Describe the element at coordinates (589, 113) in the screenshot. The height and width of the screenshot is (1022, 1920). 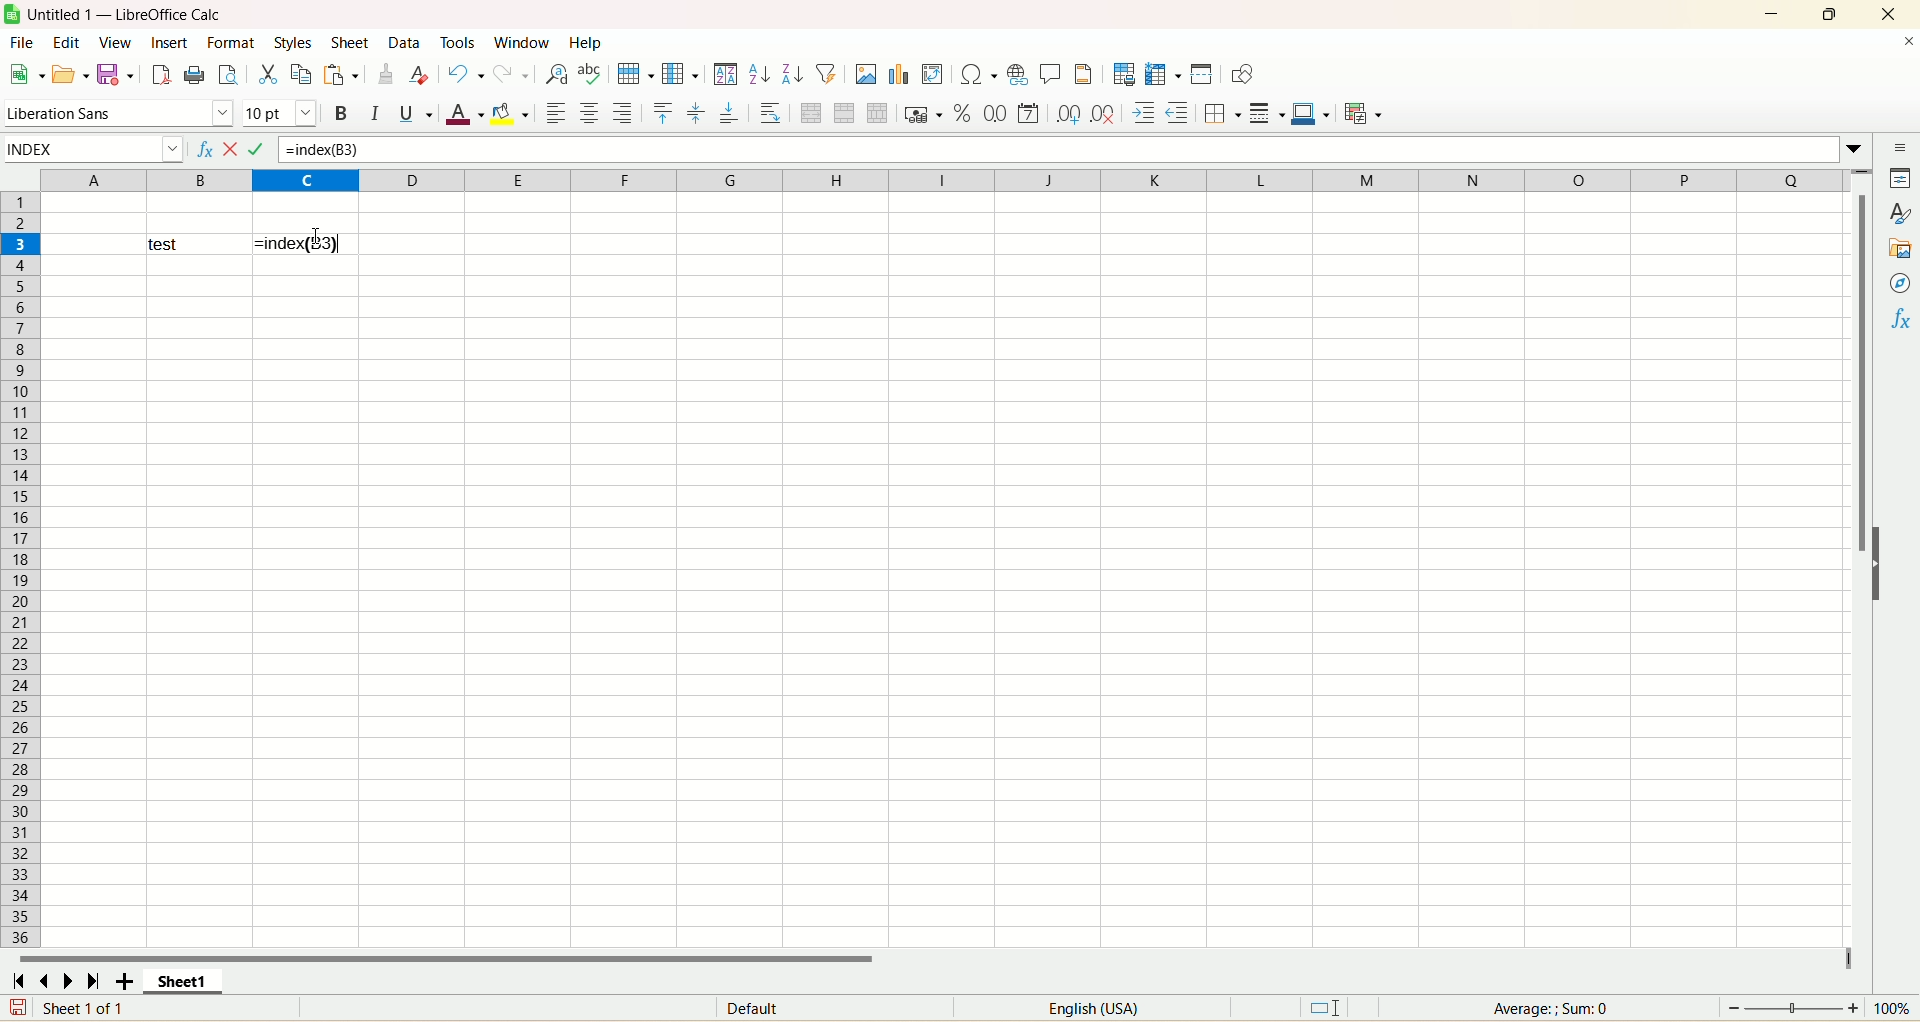
I see `align center` at that location.